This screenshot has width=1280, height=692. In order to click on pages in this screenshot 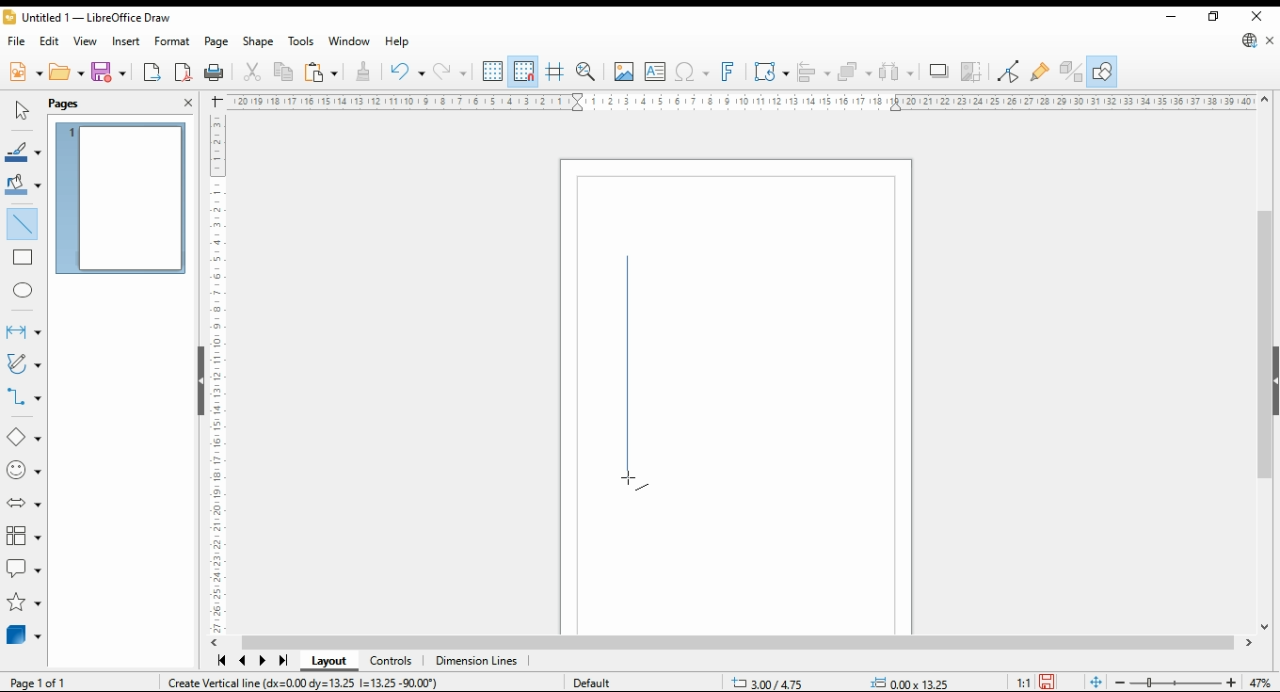, I will do `click(82, 102)`.